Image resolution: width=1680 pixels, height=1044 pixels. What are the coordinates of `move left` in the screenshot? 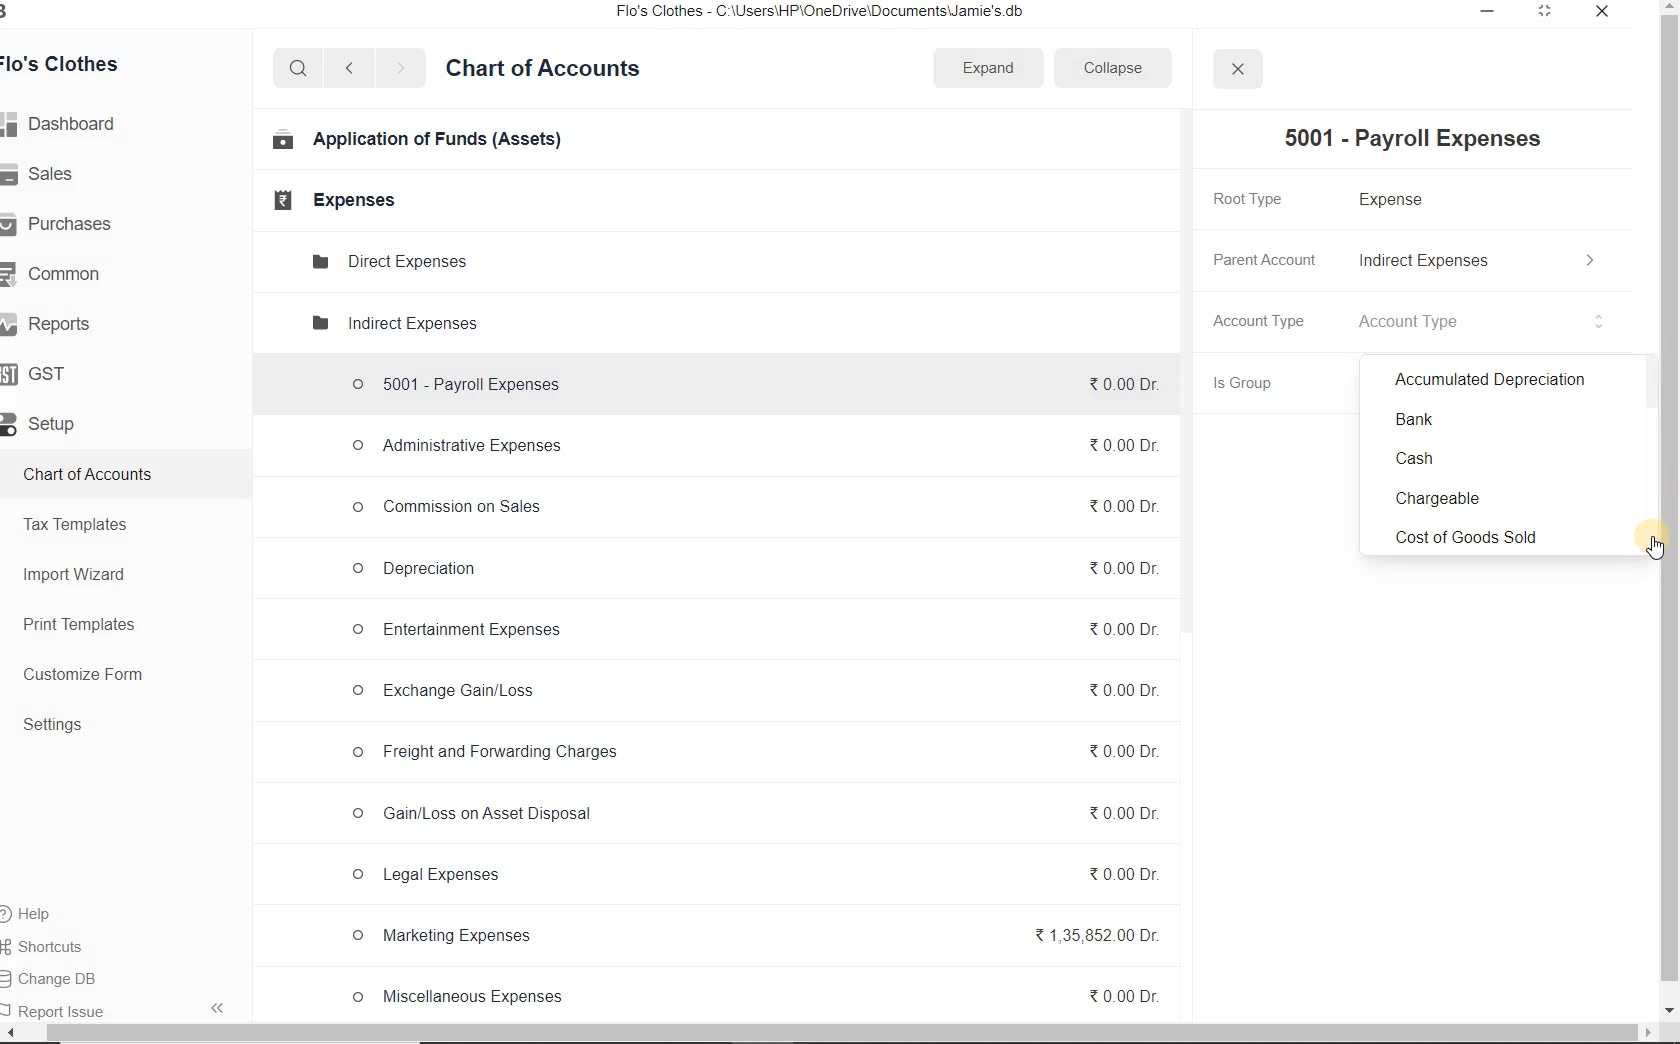 It's located at (10, 1033).